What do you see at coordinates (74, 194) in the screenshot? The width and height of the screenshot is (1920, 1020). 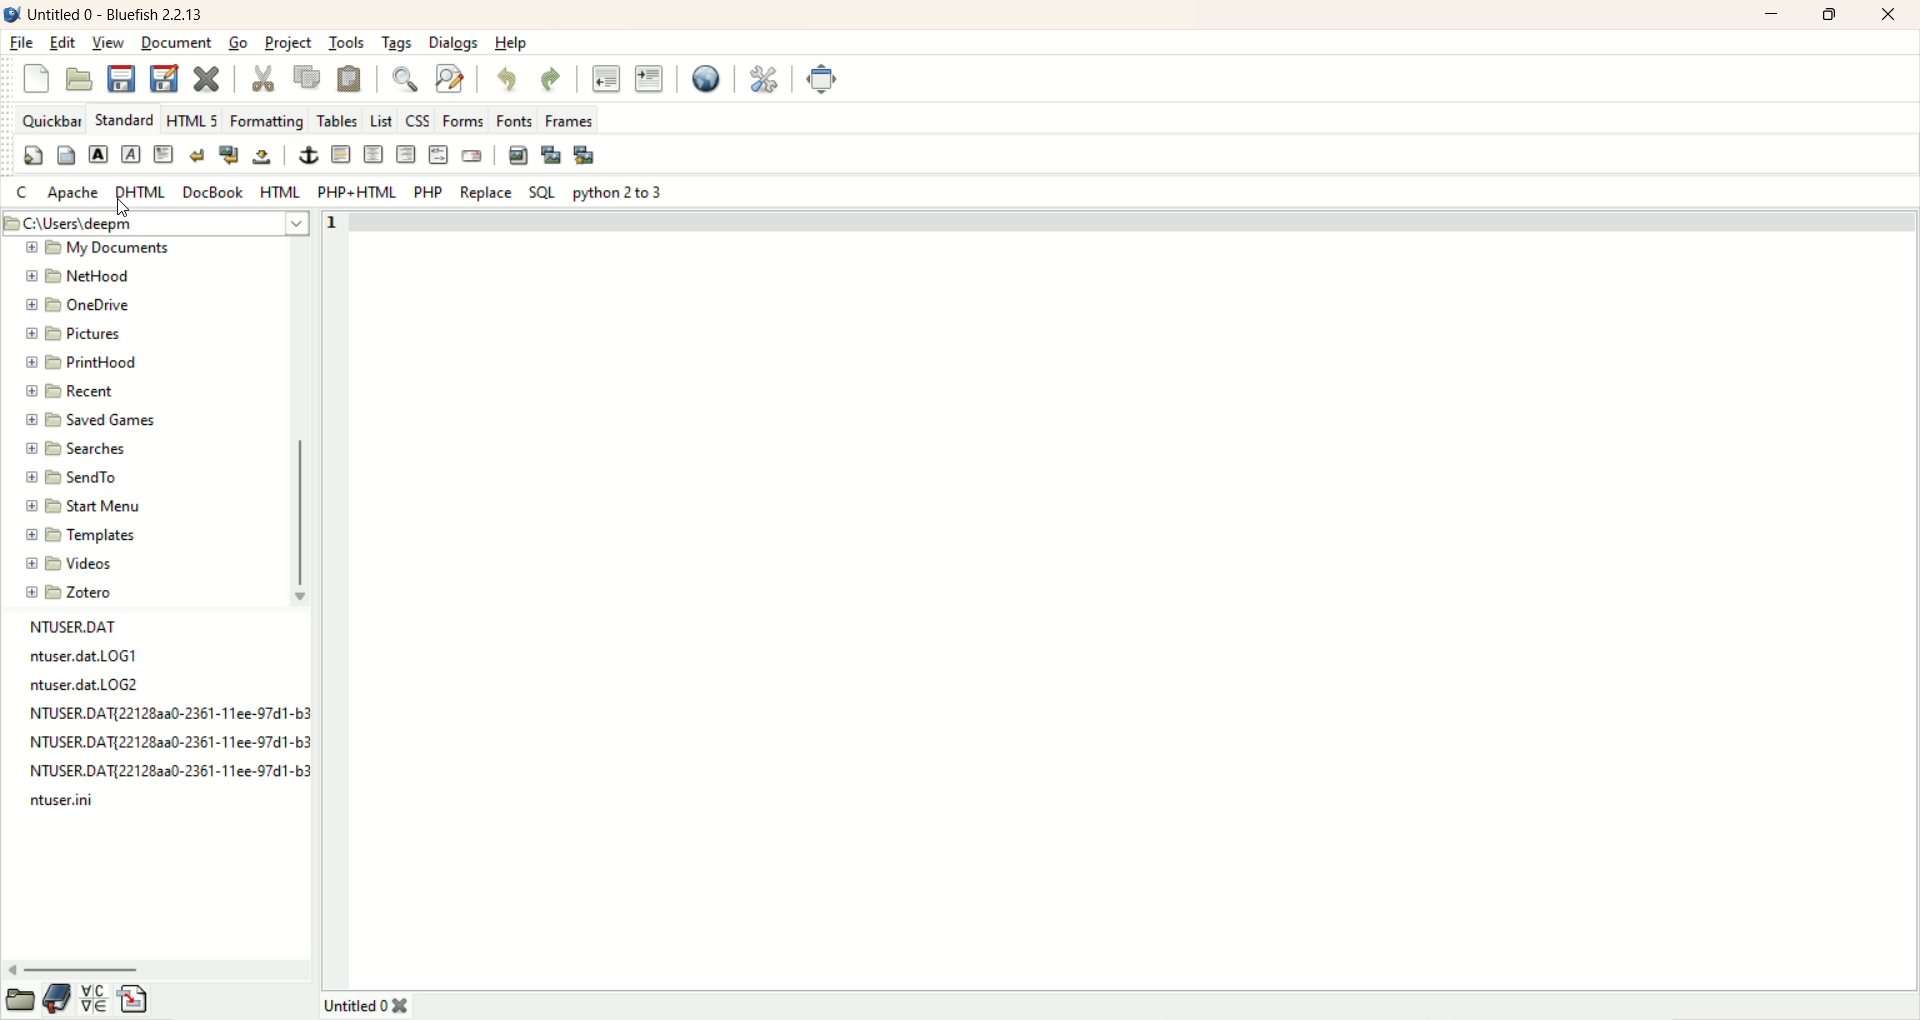 I see `apache` at bounding box center [74, 194].